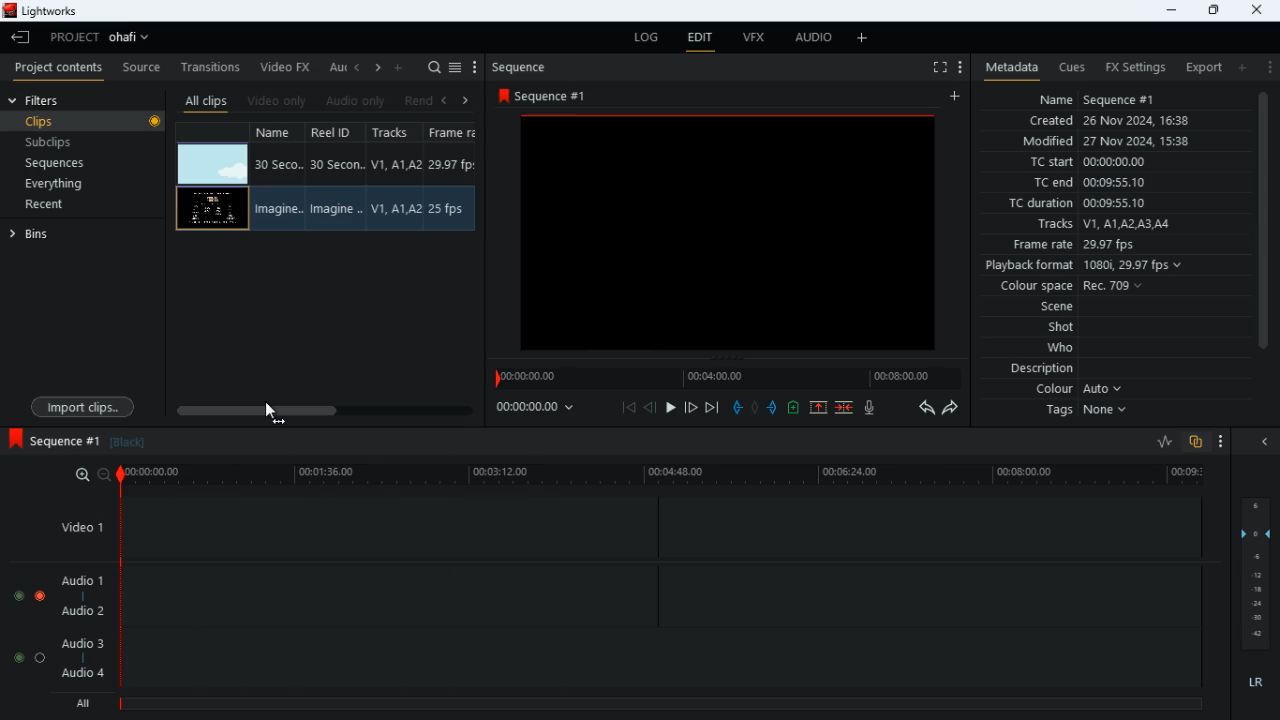 This screenshot has height=720, width=1280. What do you see at coordinates (1073, 286) in the screenshot?
I see `colour space` at bounding box center [1073, 286].